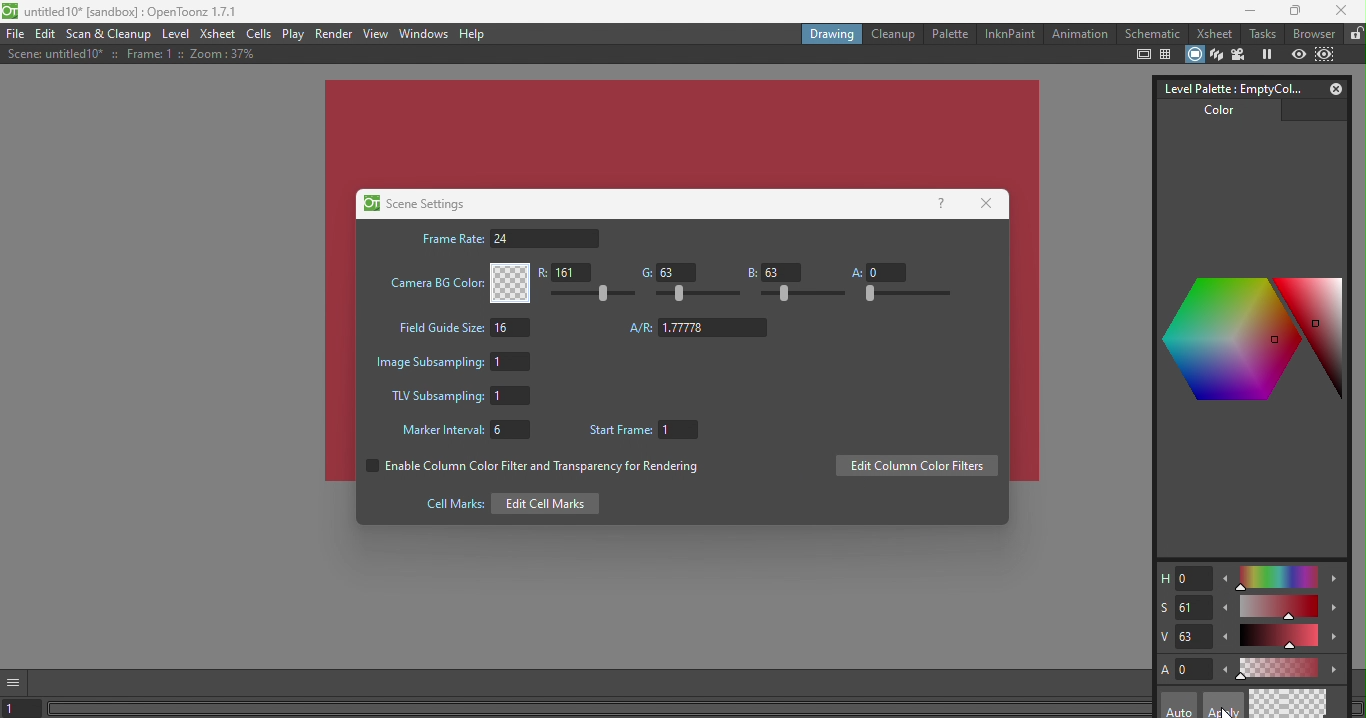 The width and height of the screenshot is (1366, 718). Describe the element at coordinates (124, 13) in the screenshot. I see `File name` at that location.